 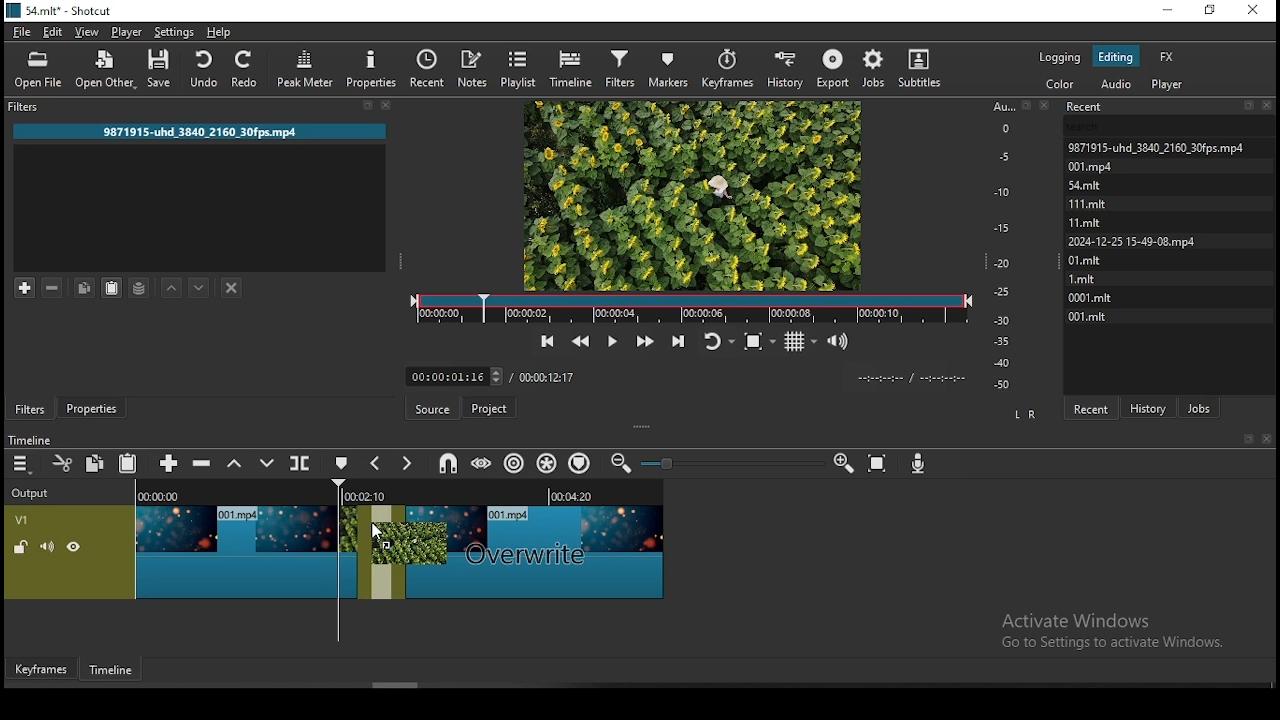 I want to click on preview, so click(x=692, y=194).